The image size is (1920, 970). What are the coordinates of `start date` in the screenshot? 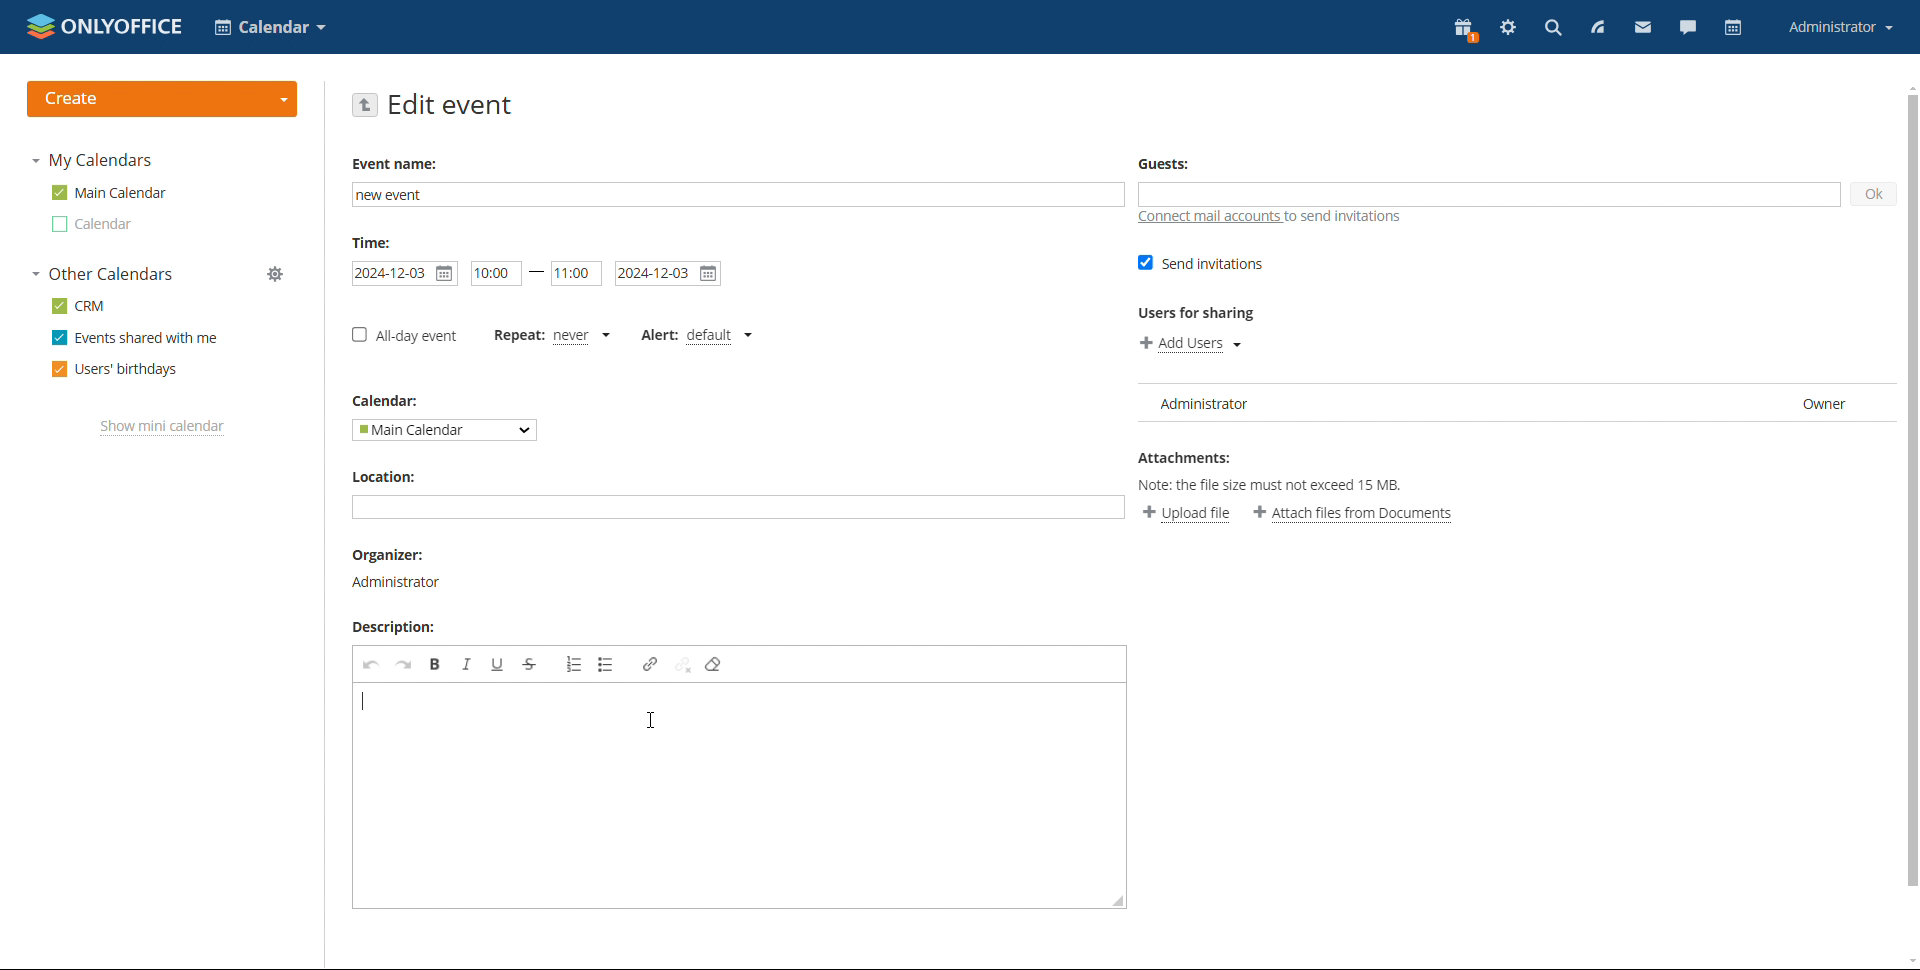 It's located at (404, 274).